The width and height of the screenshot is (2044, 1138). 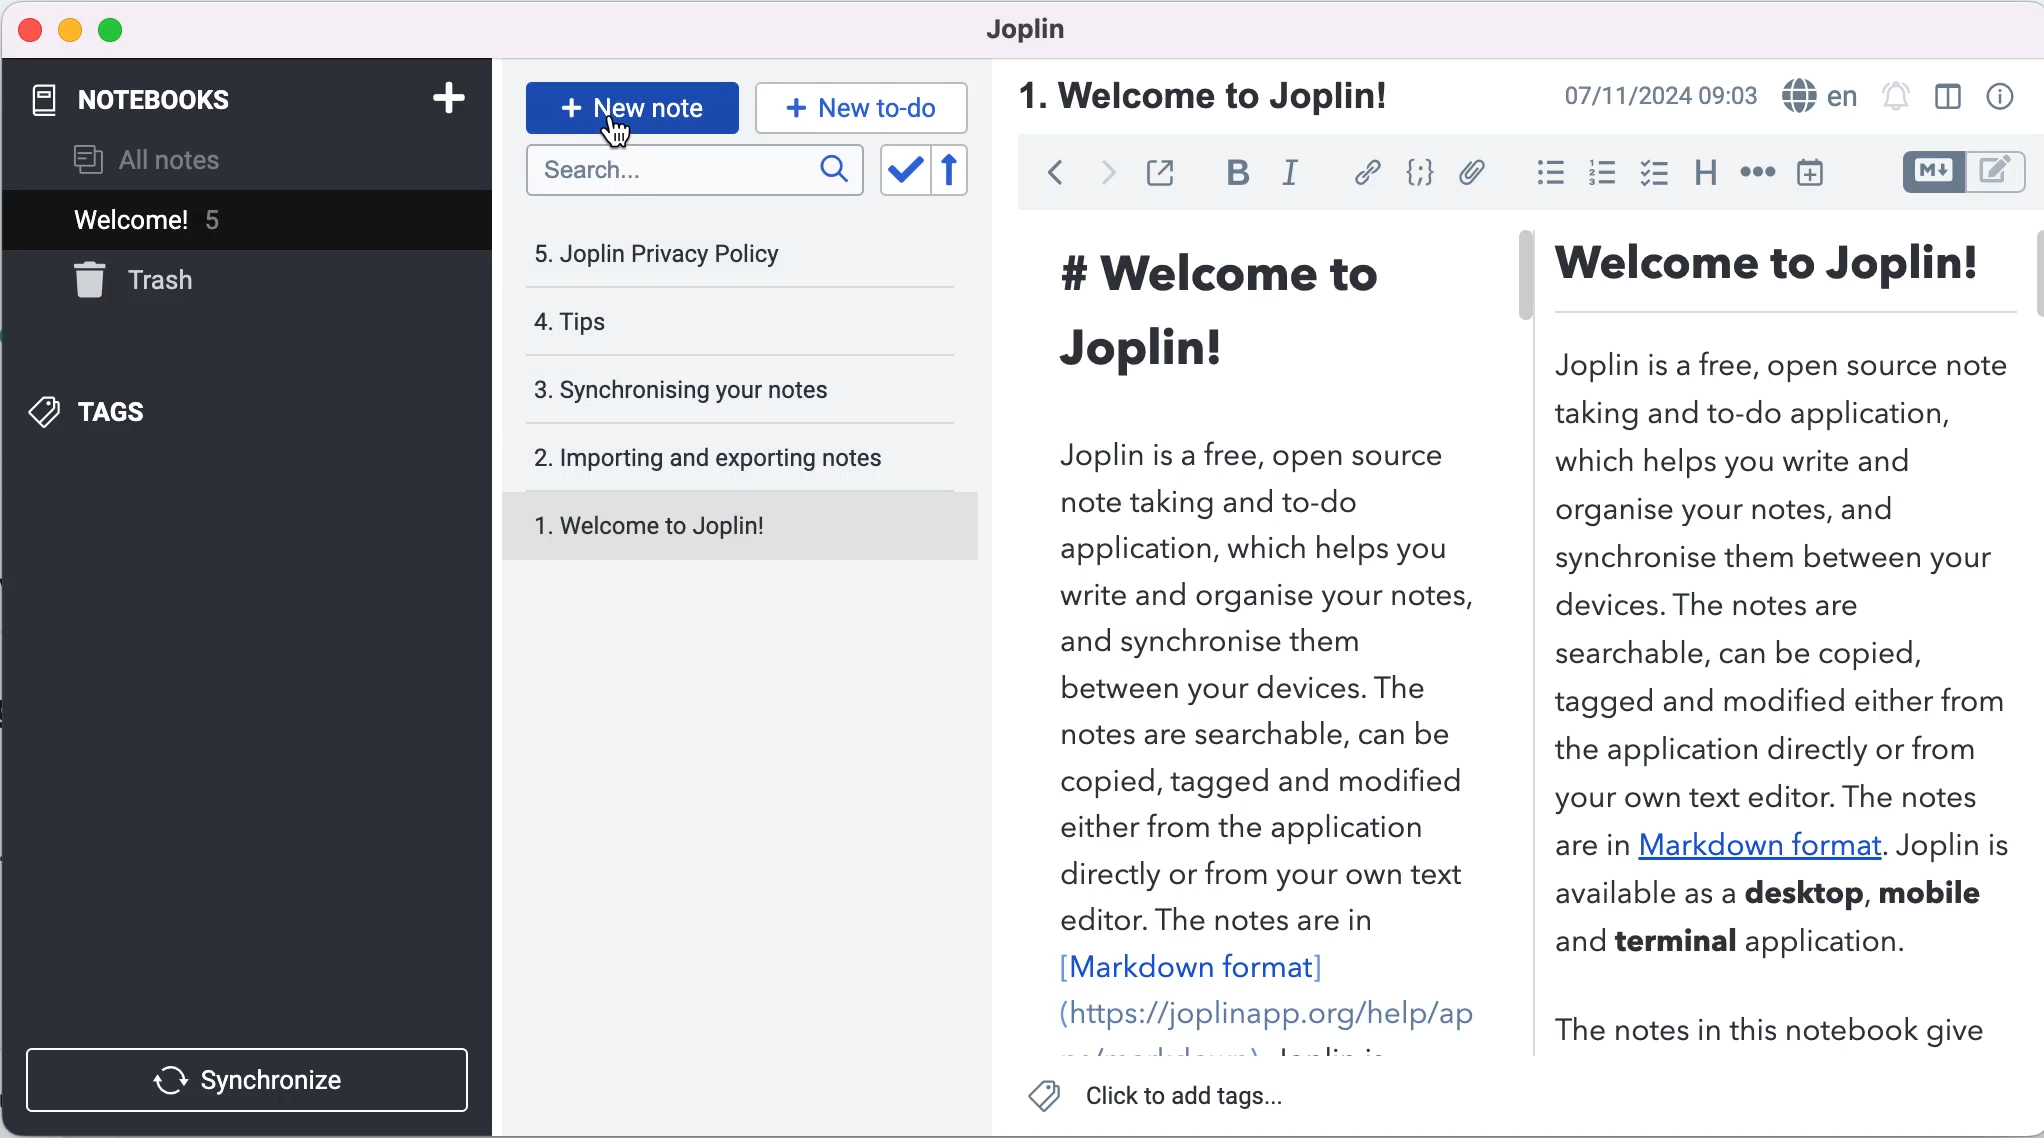 I want to click on numbered list, so click(x=1603, y=176).